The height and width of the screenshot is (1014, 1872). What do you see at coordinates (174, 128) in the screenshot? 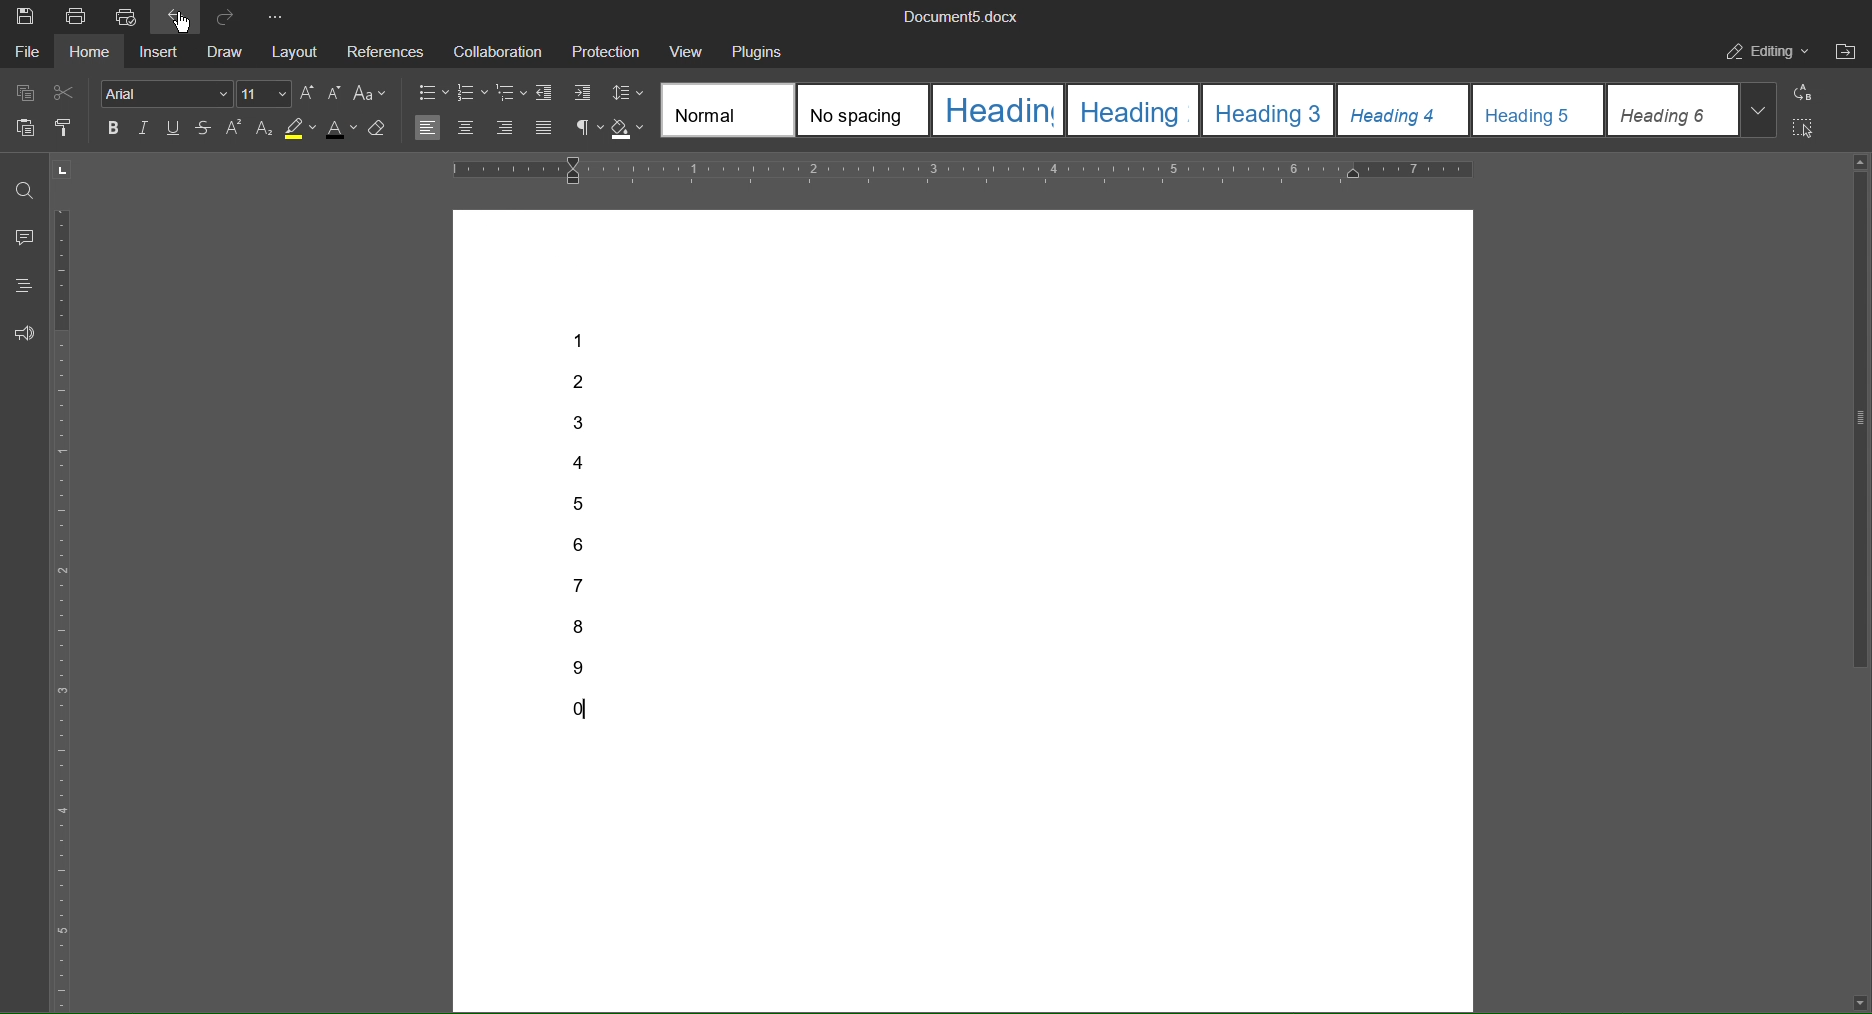
I see `Underline` at bounding box center [174, 128].